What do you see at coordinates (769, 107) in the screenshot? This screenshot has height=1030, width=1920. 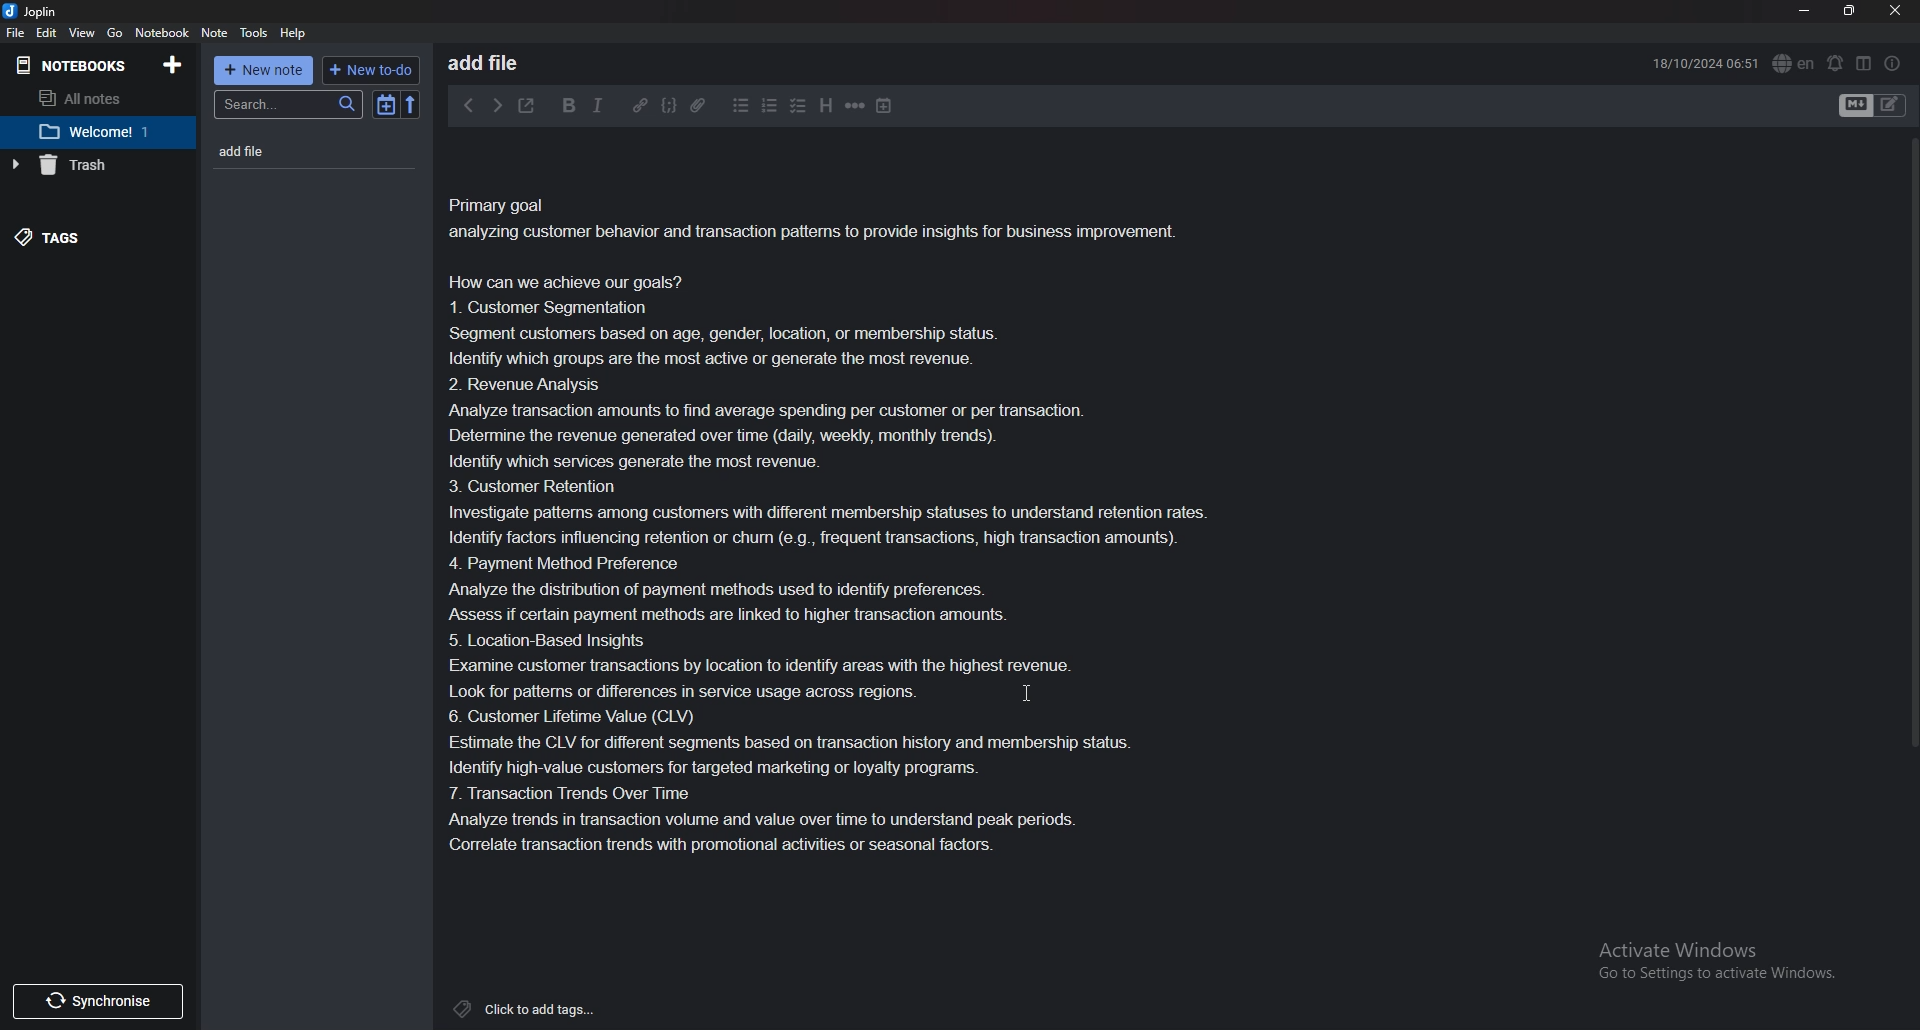 I see `Number list` at bounding box center [769, 107].